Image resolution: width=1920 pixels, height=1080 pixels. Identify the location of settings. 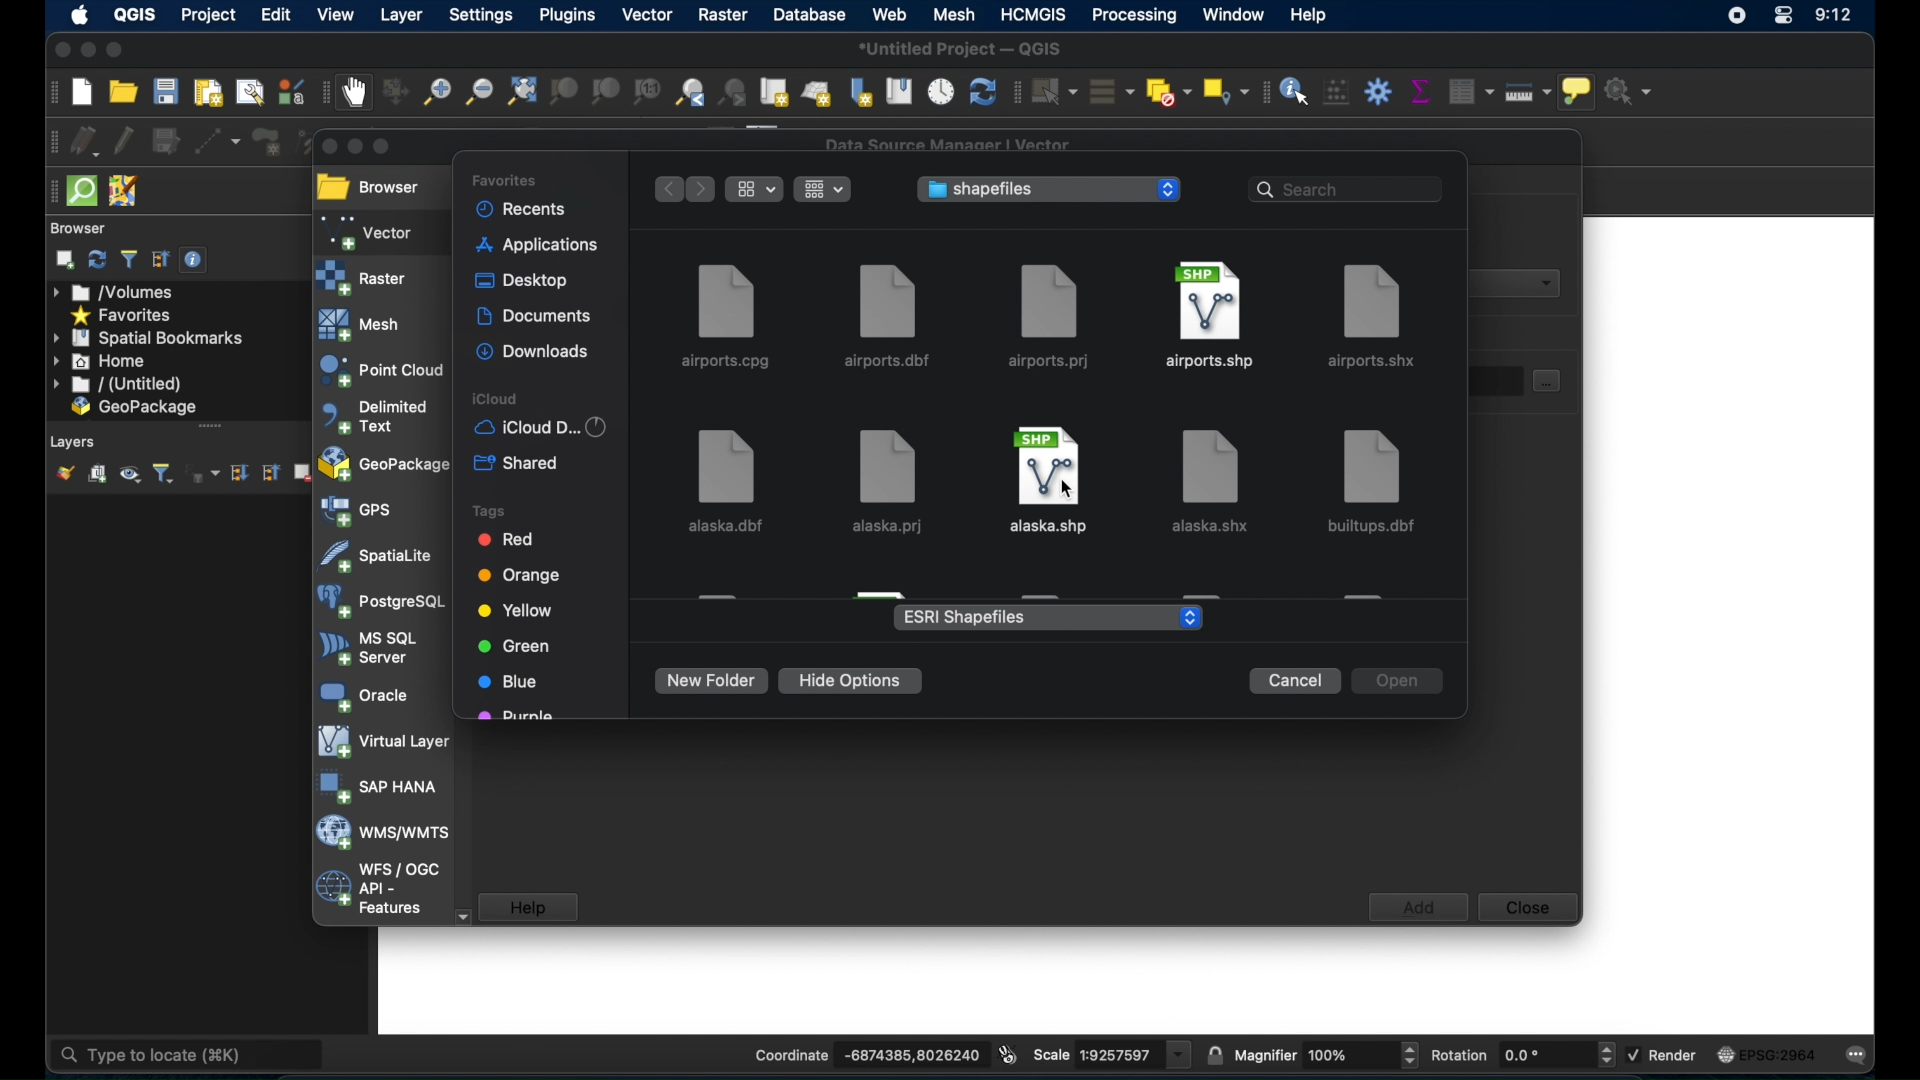
(479, 14).